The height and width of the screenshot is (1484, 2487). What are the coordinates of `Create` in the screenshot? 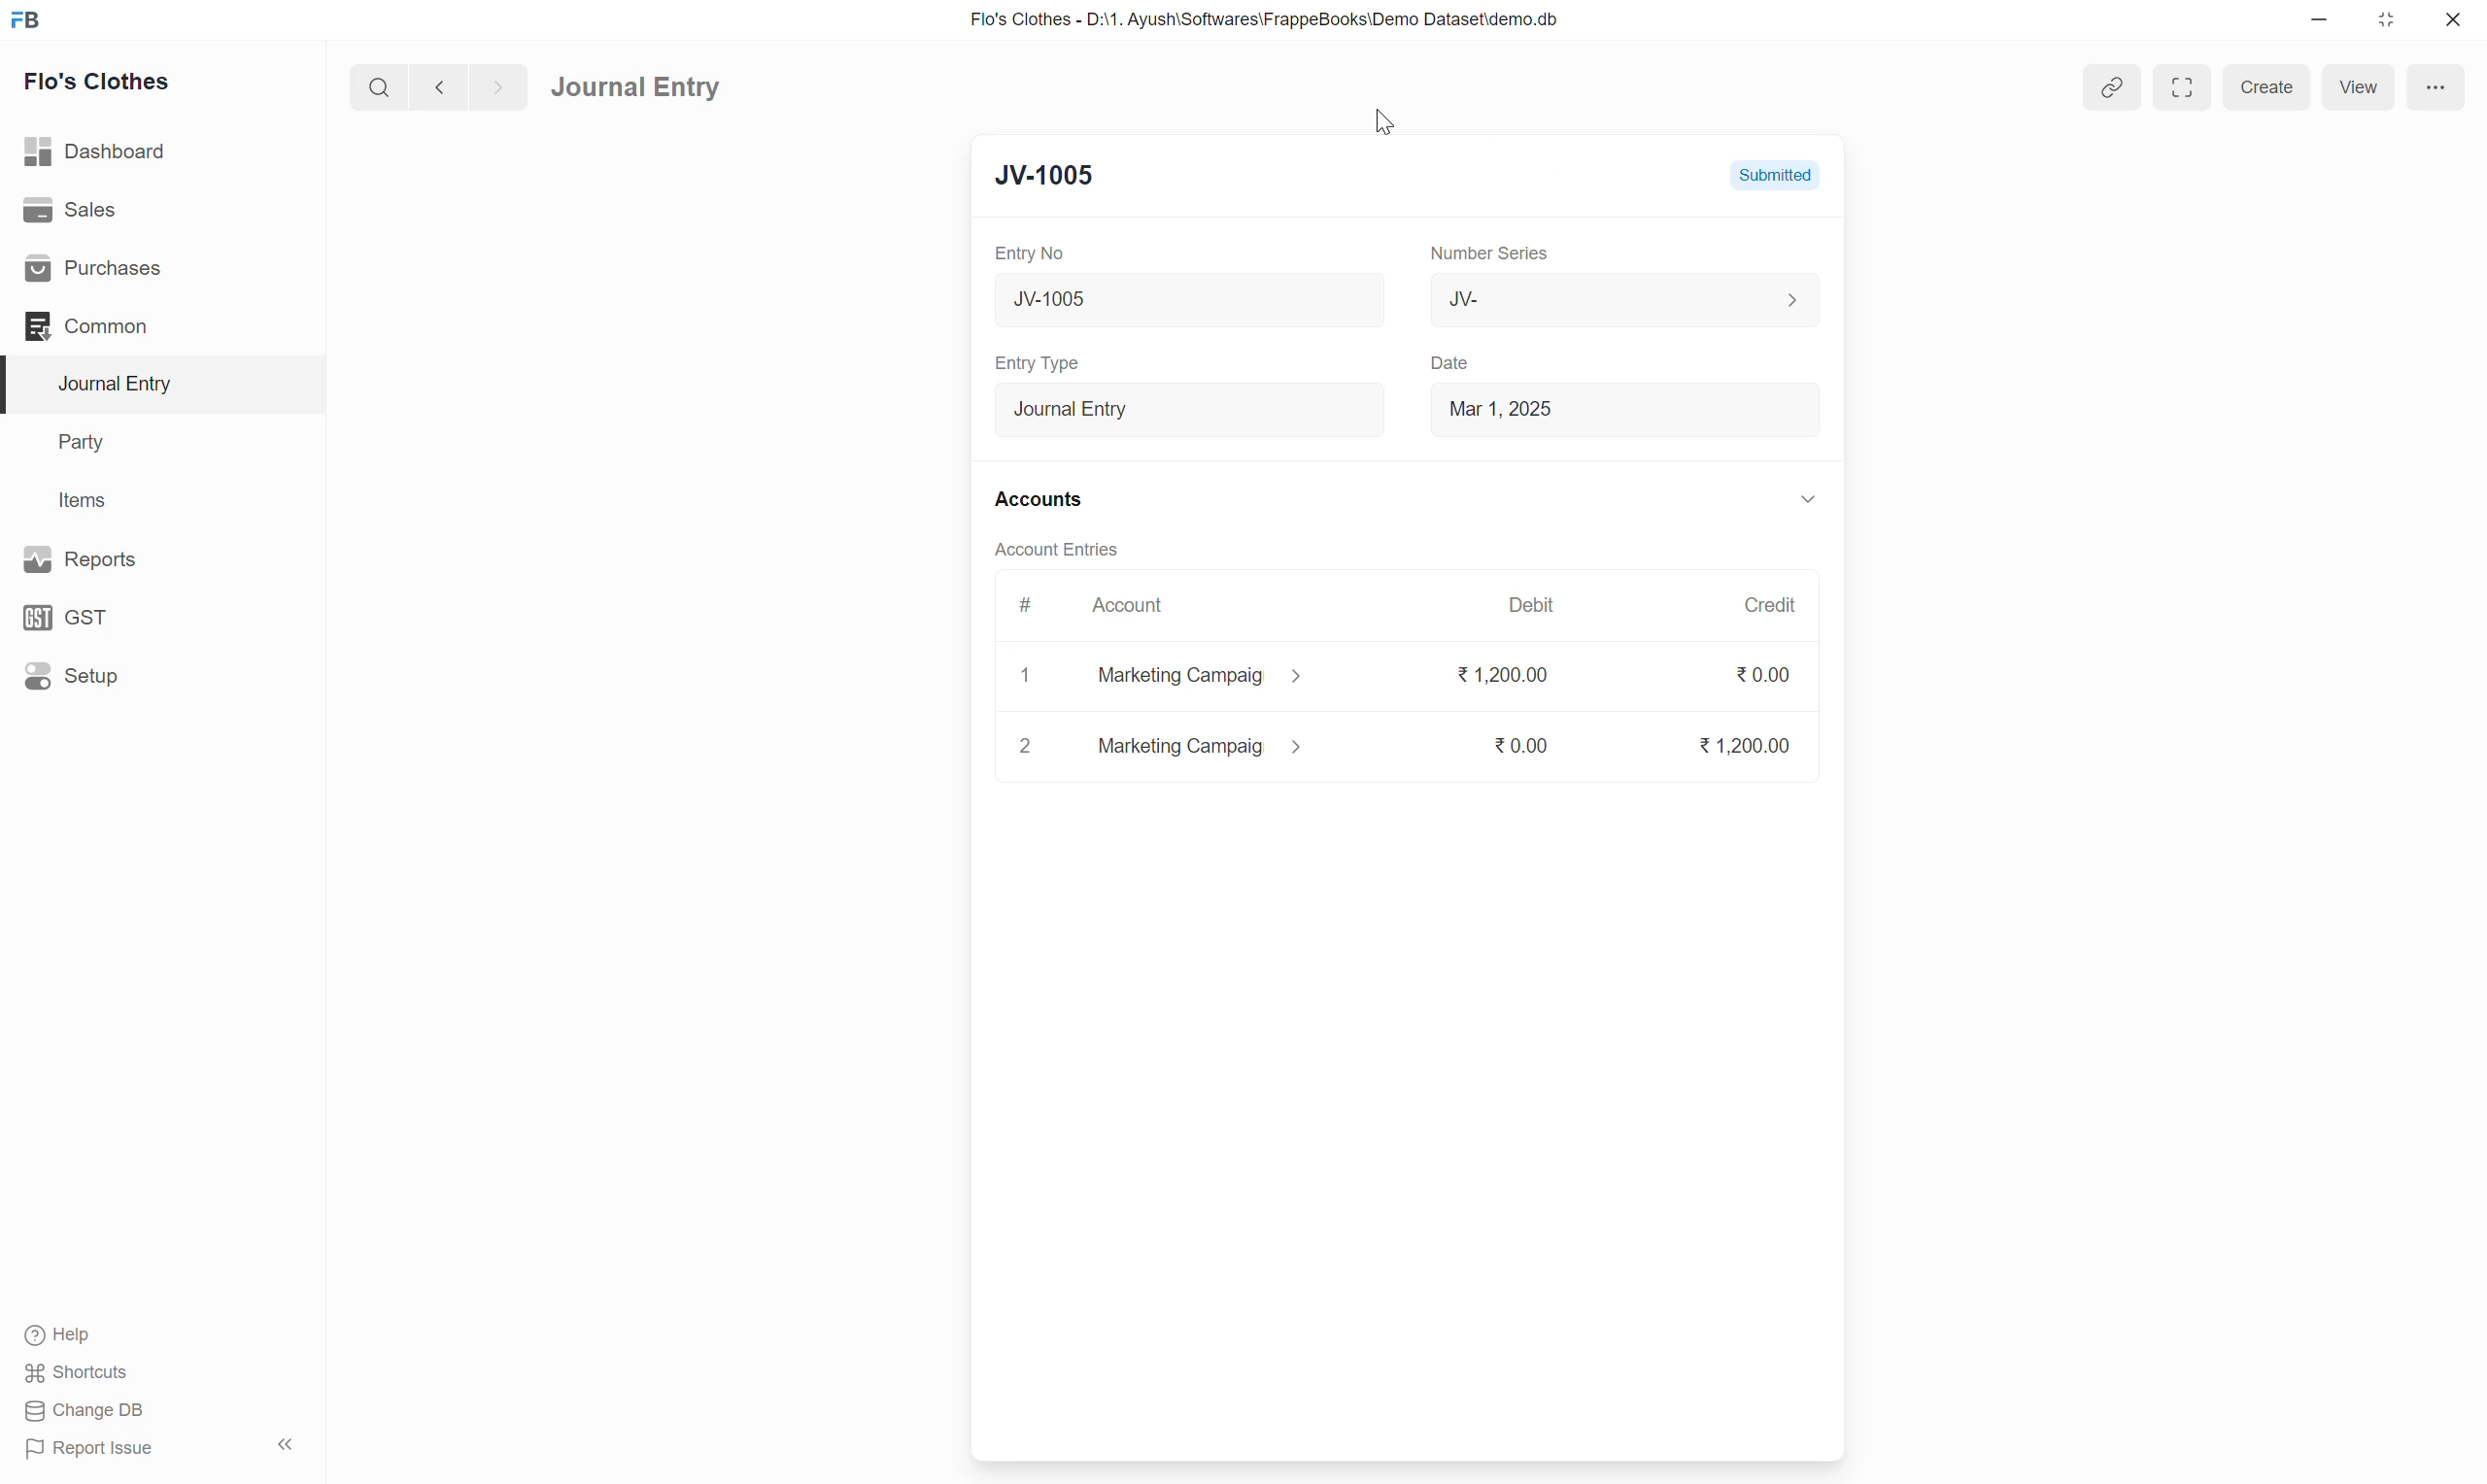 It's located at (2267, 88).